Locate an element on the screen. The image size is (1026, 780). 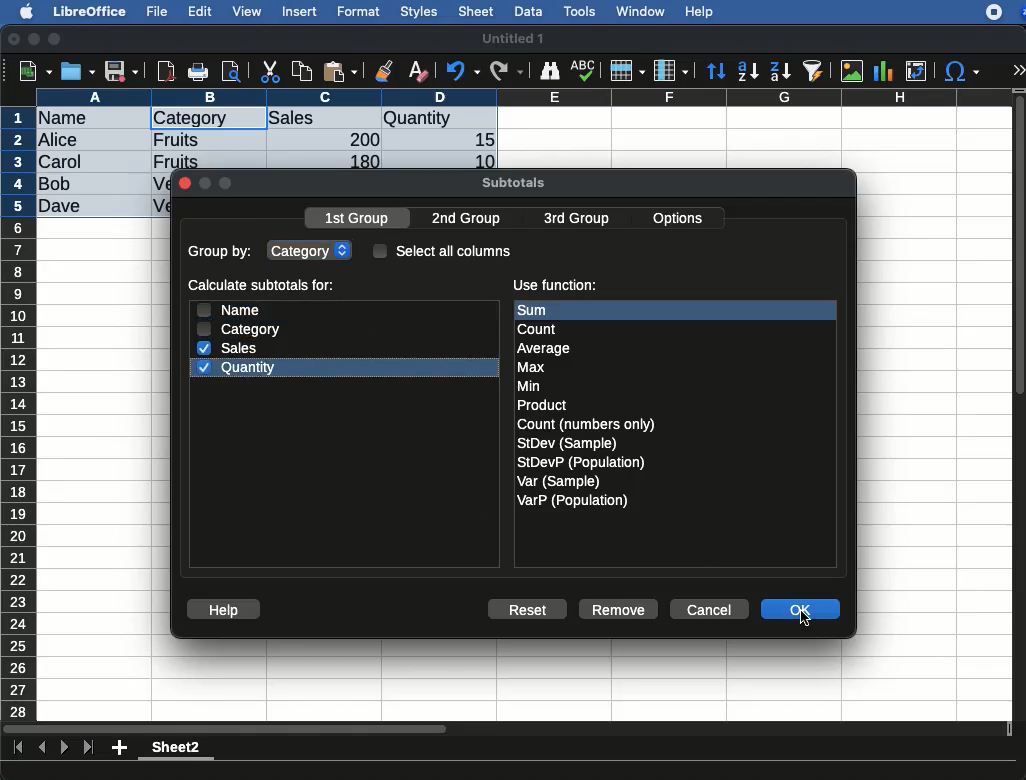
calculate subtotals for: is located at coordinates (264, 287).